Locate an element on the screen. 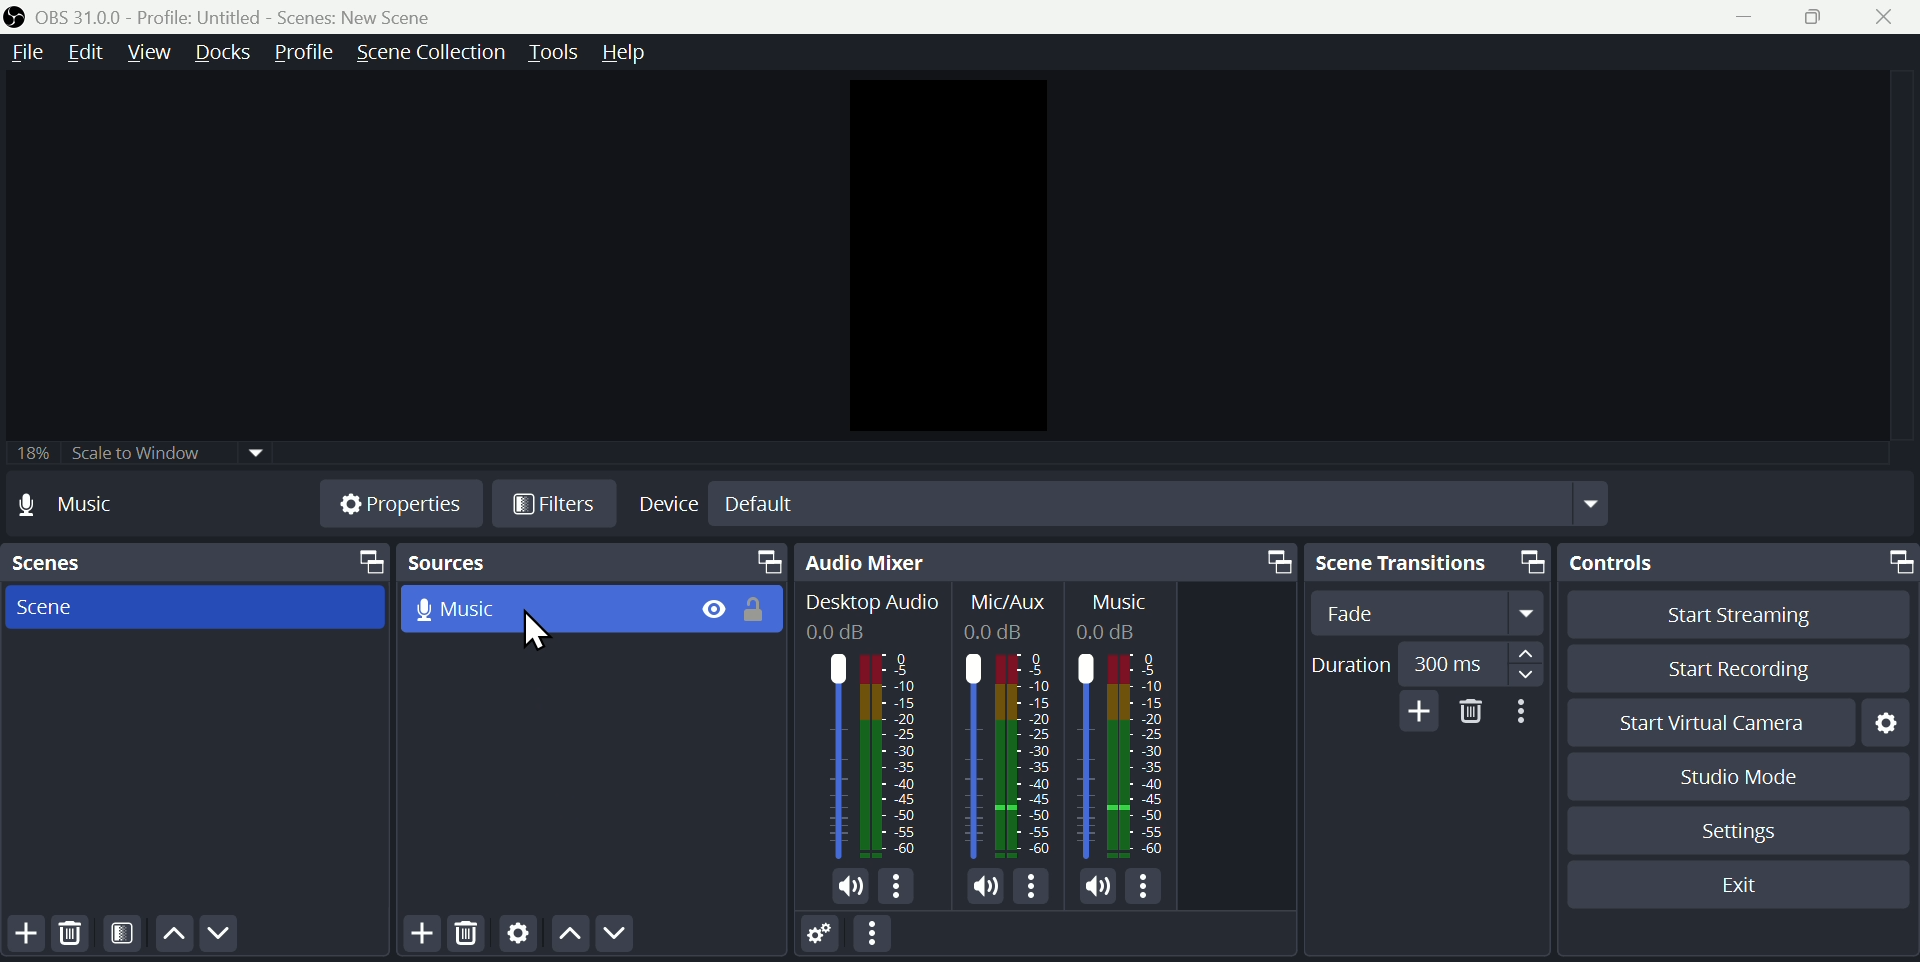 Image resolution: width=1920 pixels, height=962 pixels. Move down is located at coordinates (618, 935).